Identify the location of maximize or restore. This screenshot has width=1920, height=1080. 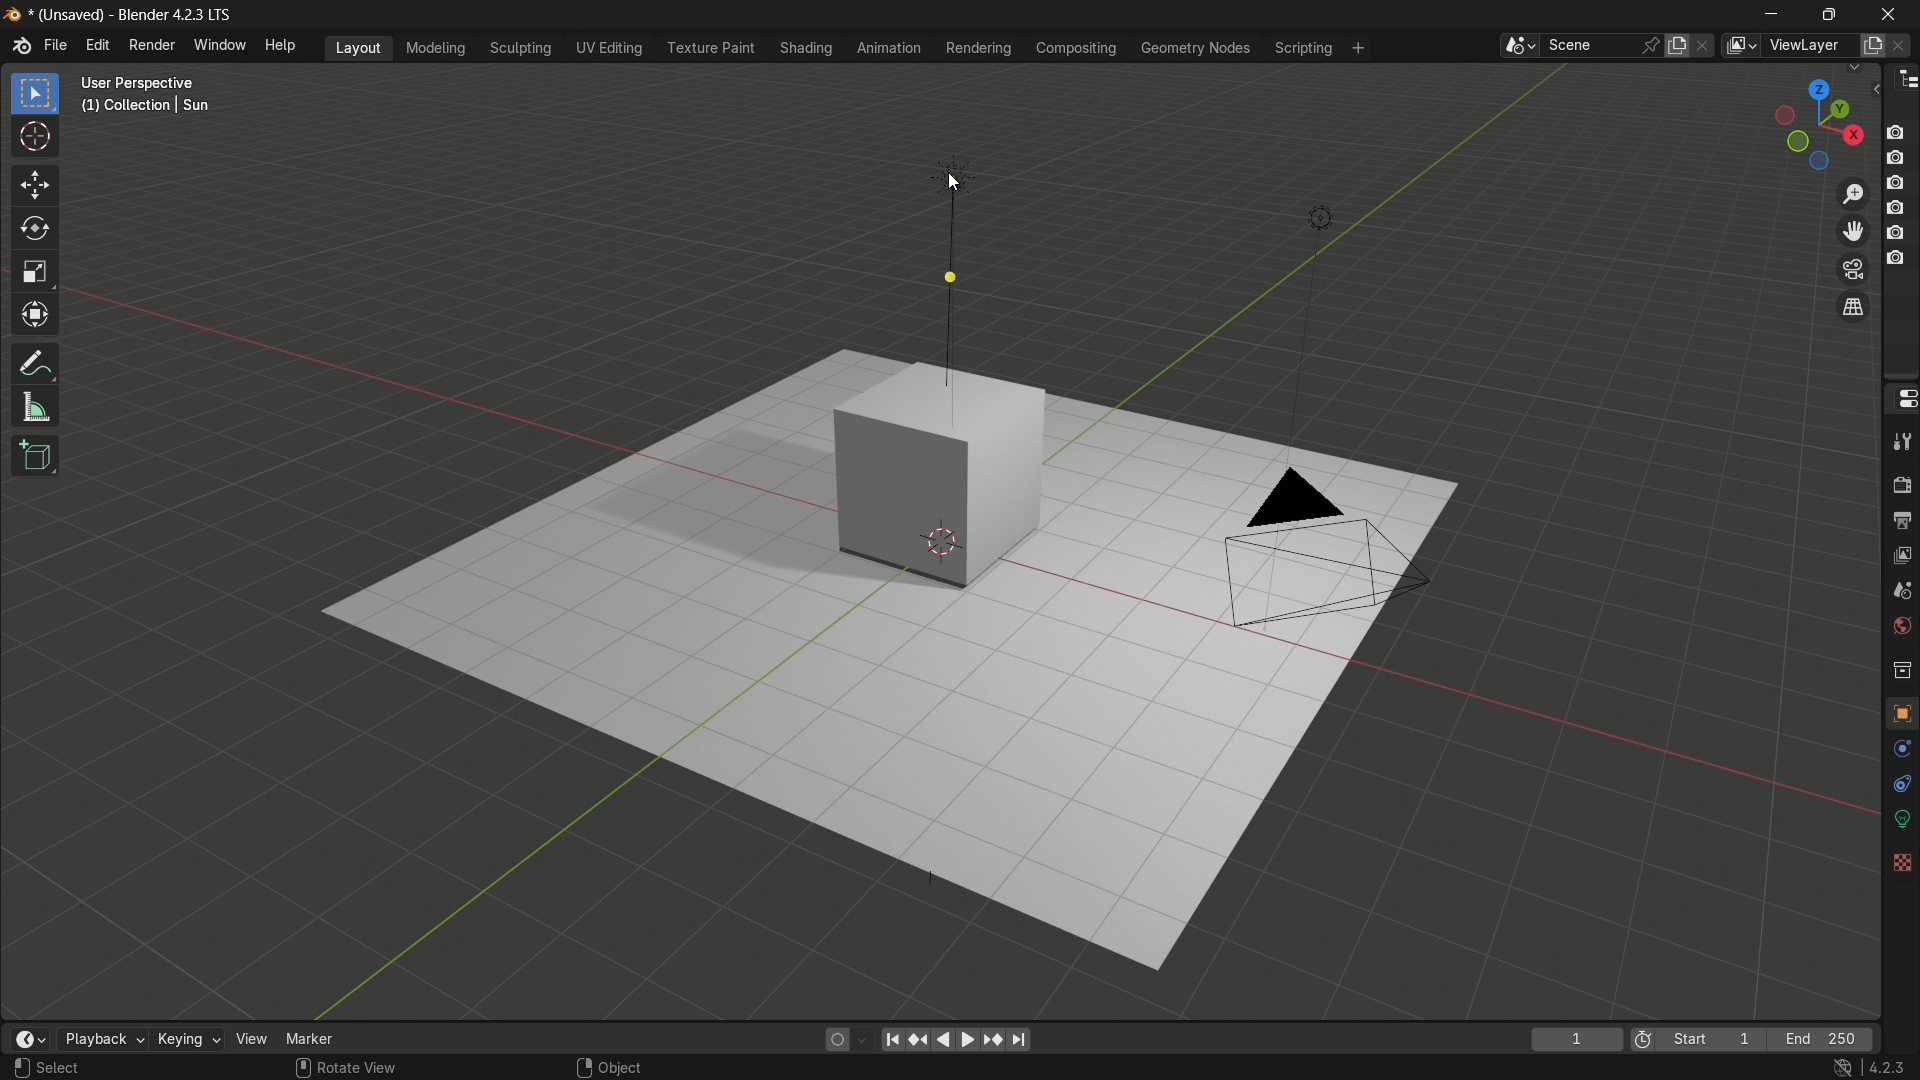
(1827, 13).